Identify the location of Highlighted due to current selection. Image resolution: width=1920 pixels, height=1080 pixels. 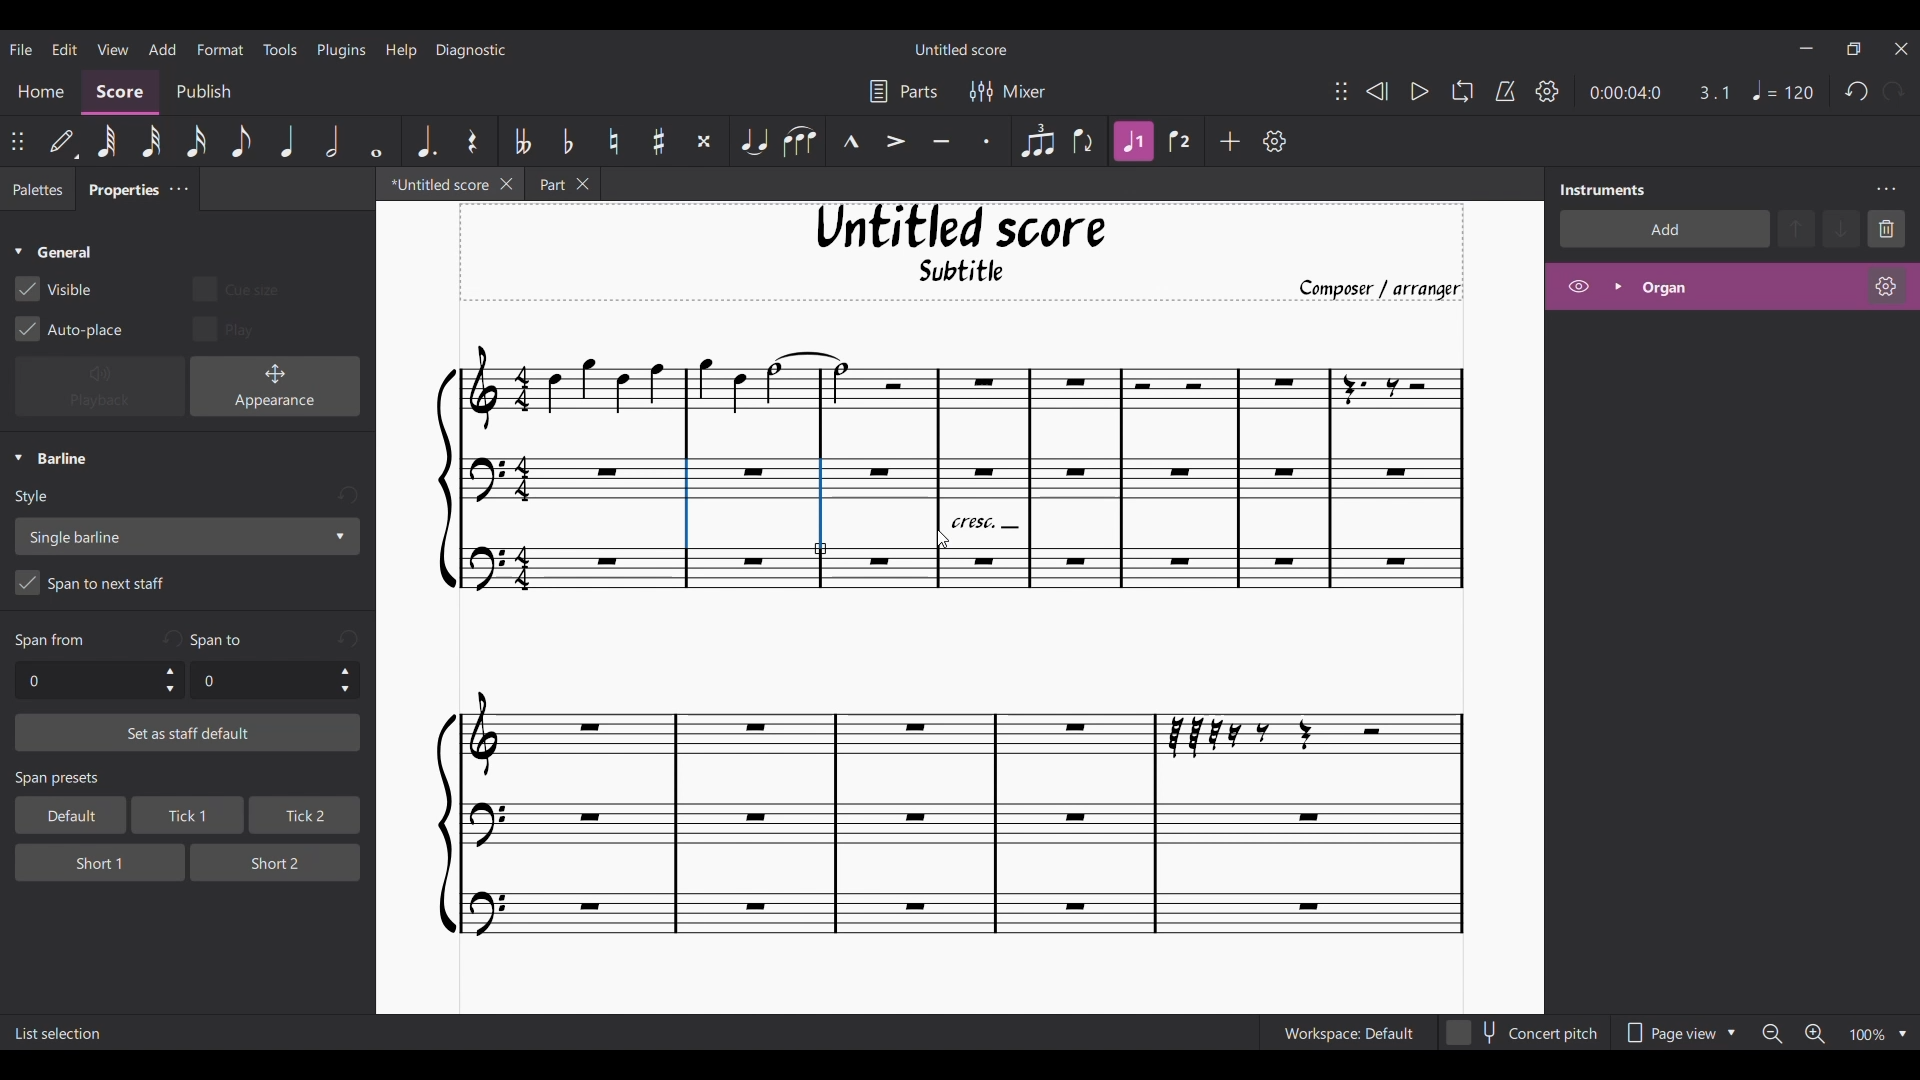
(1135, 141).